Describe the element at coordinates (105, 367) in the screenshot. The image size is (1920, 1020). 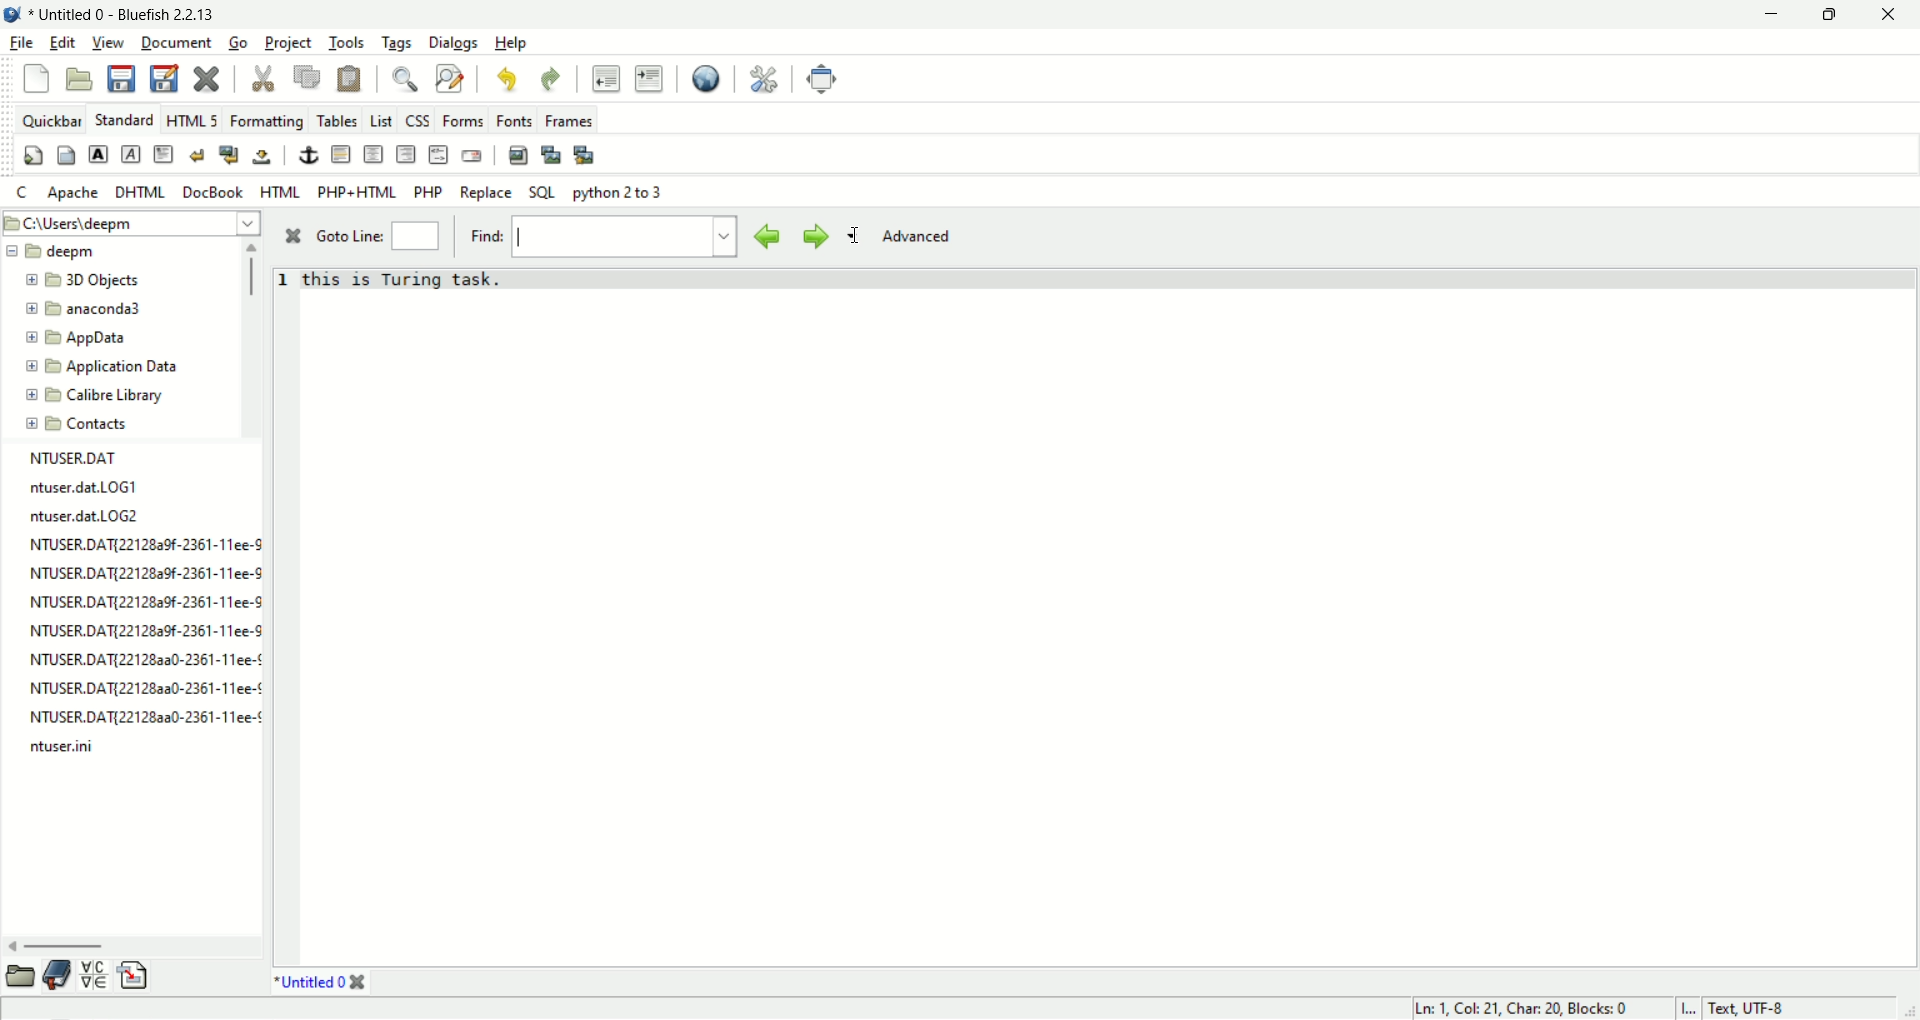
I see `Application Data` at that location.